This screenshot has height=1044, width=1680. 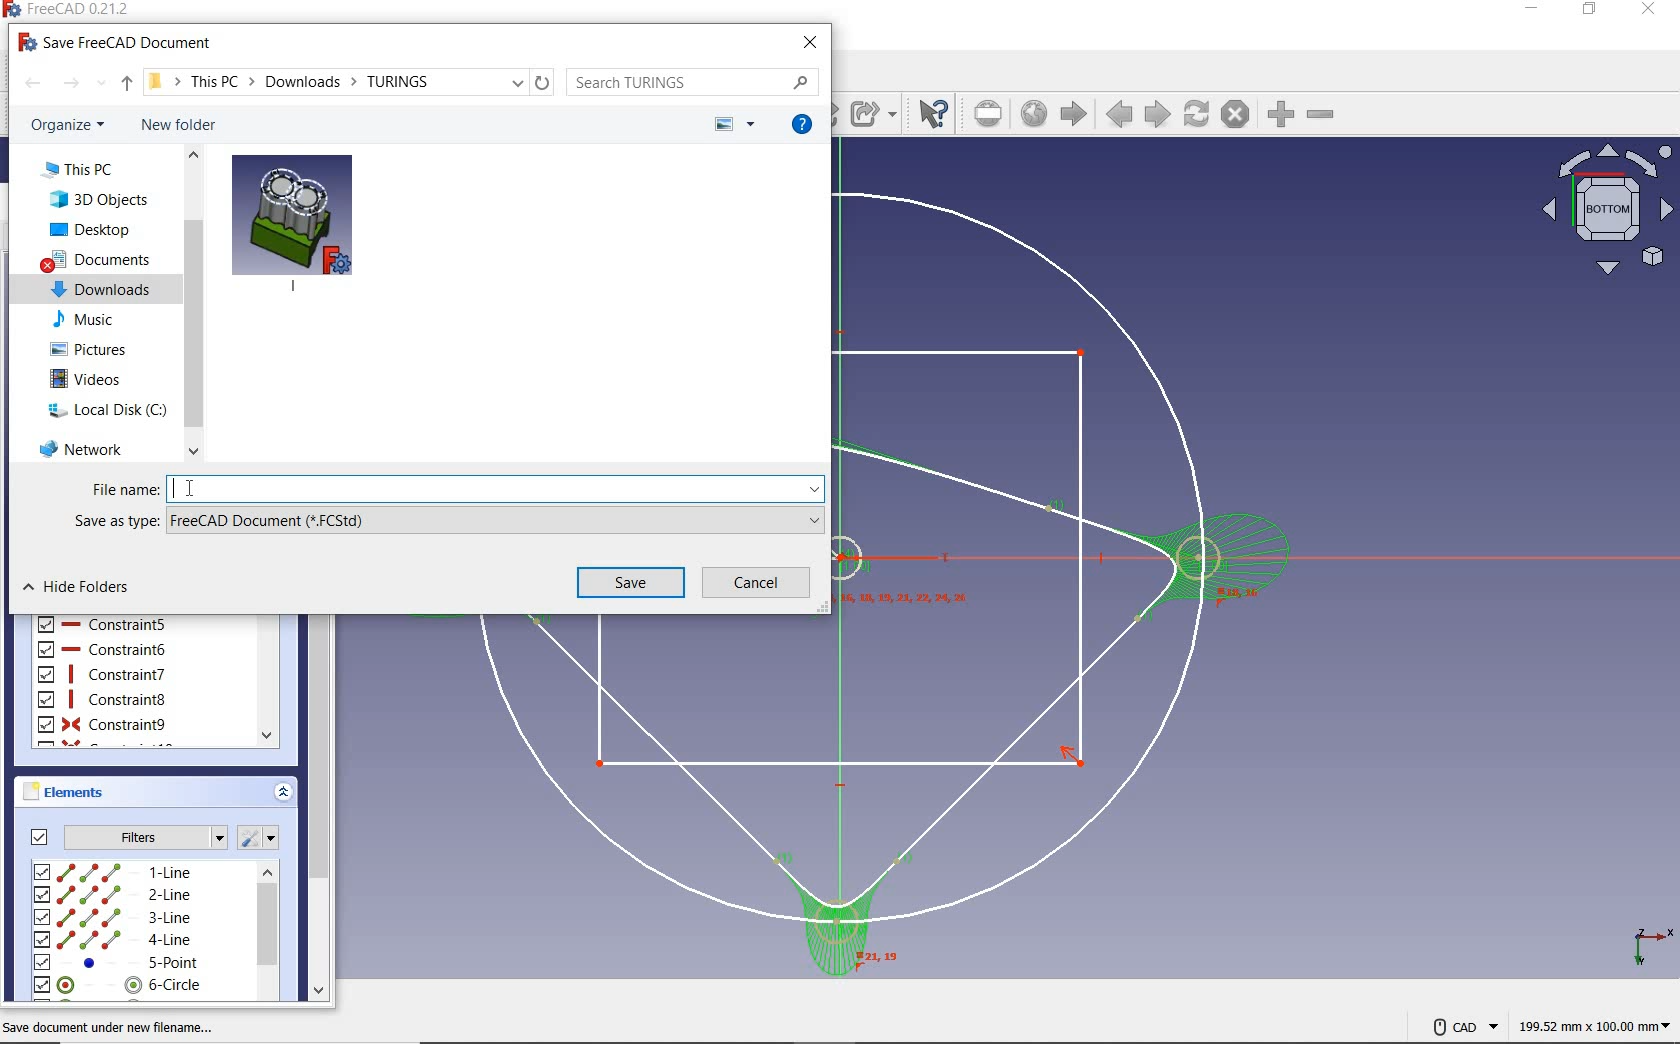 What do you see at coordinates (125, 488) in the screenshot?
I see `file name:` at bounding box center [125, 488].